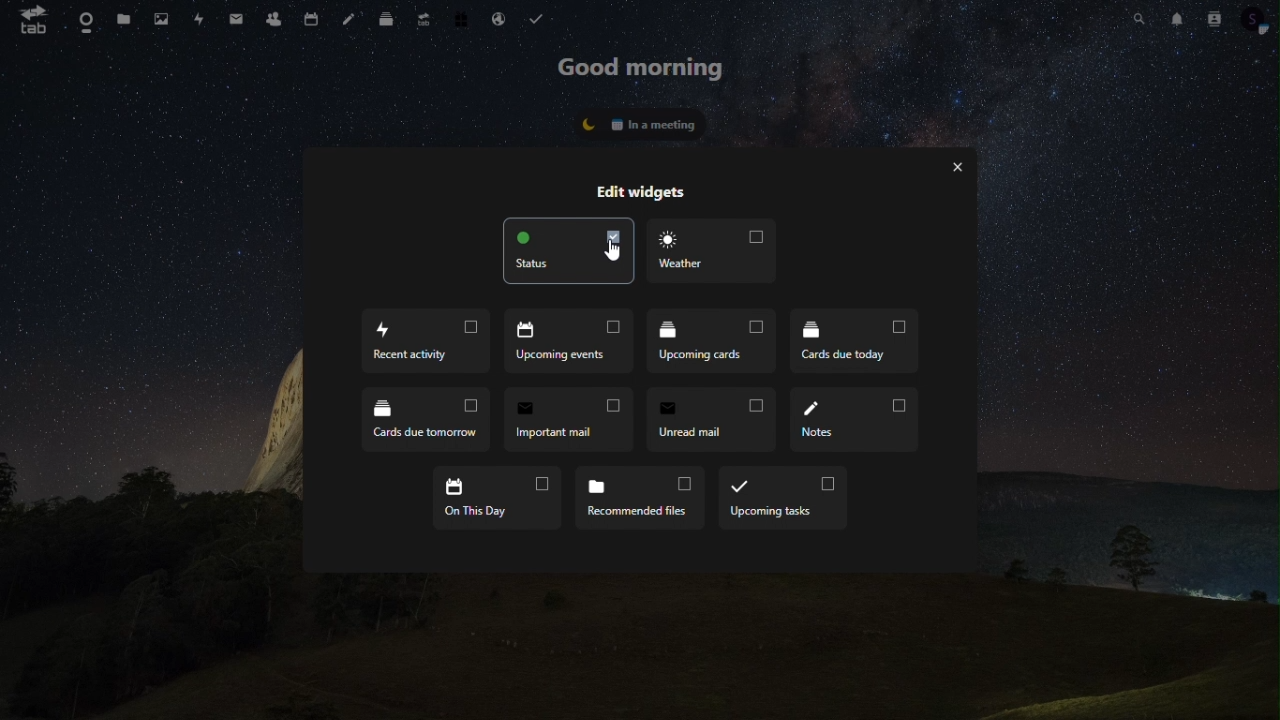  Describe the element at coordinates (638, 124) in the screenshot. I see `status widget` at that location.